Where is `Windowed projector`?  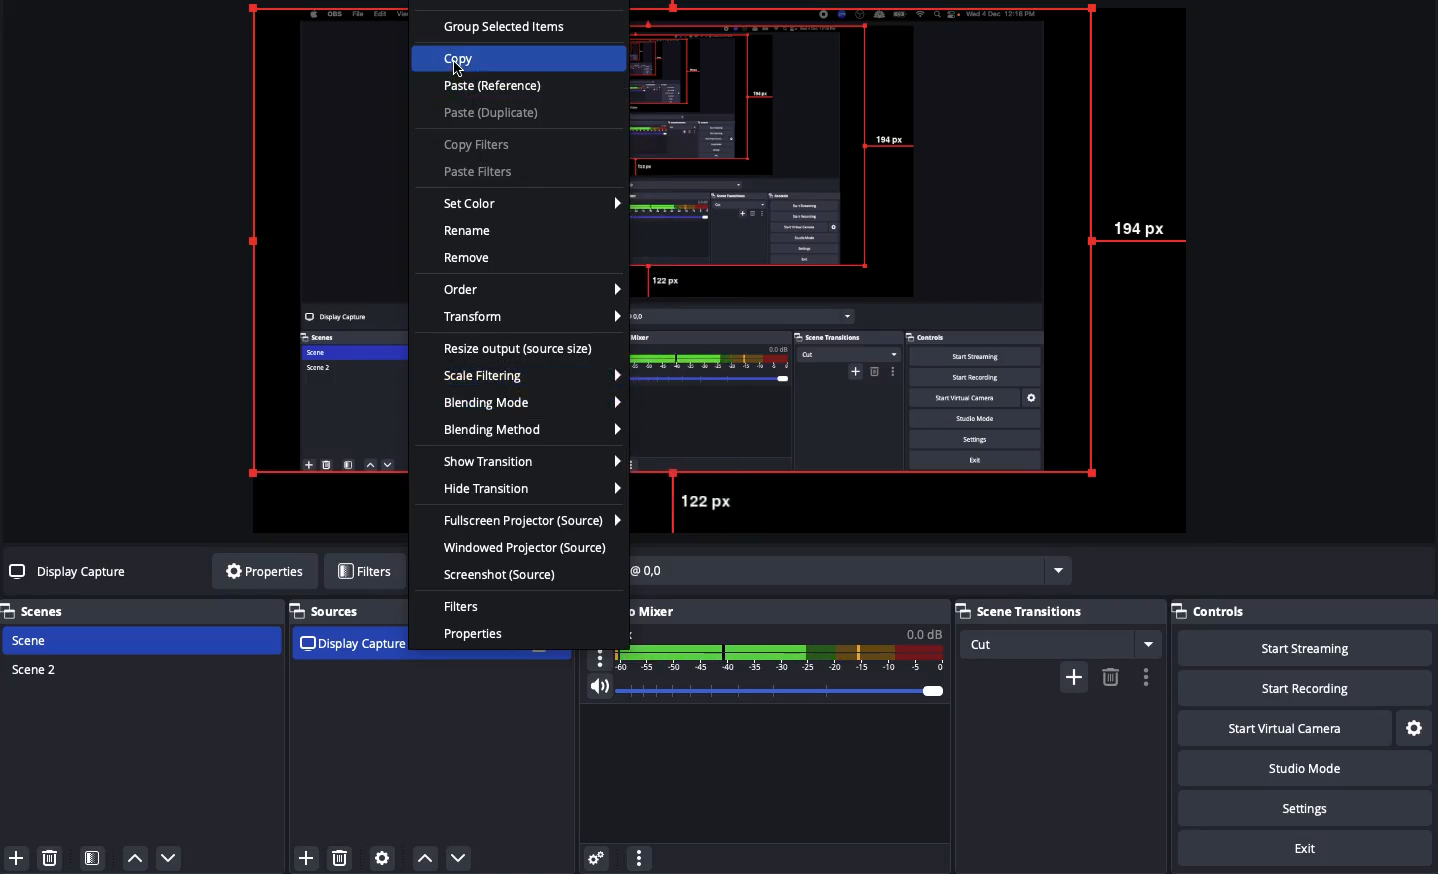
Windowed projector is located at coordinates (533, 546).